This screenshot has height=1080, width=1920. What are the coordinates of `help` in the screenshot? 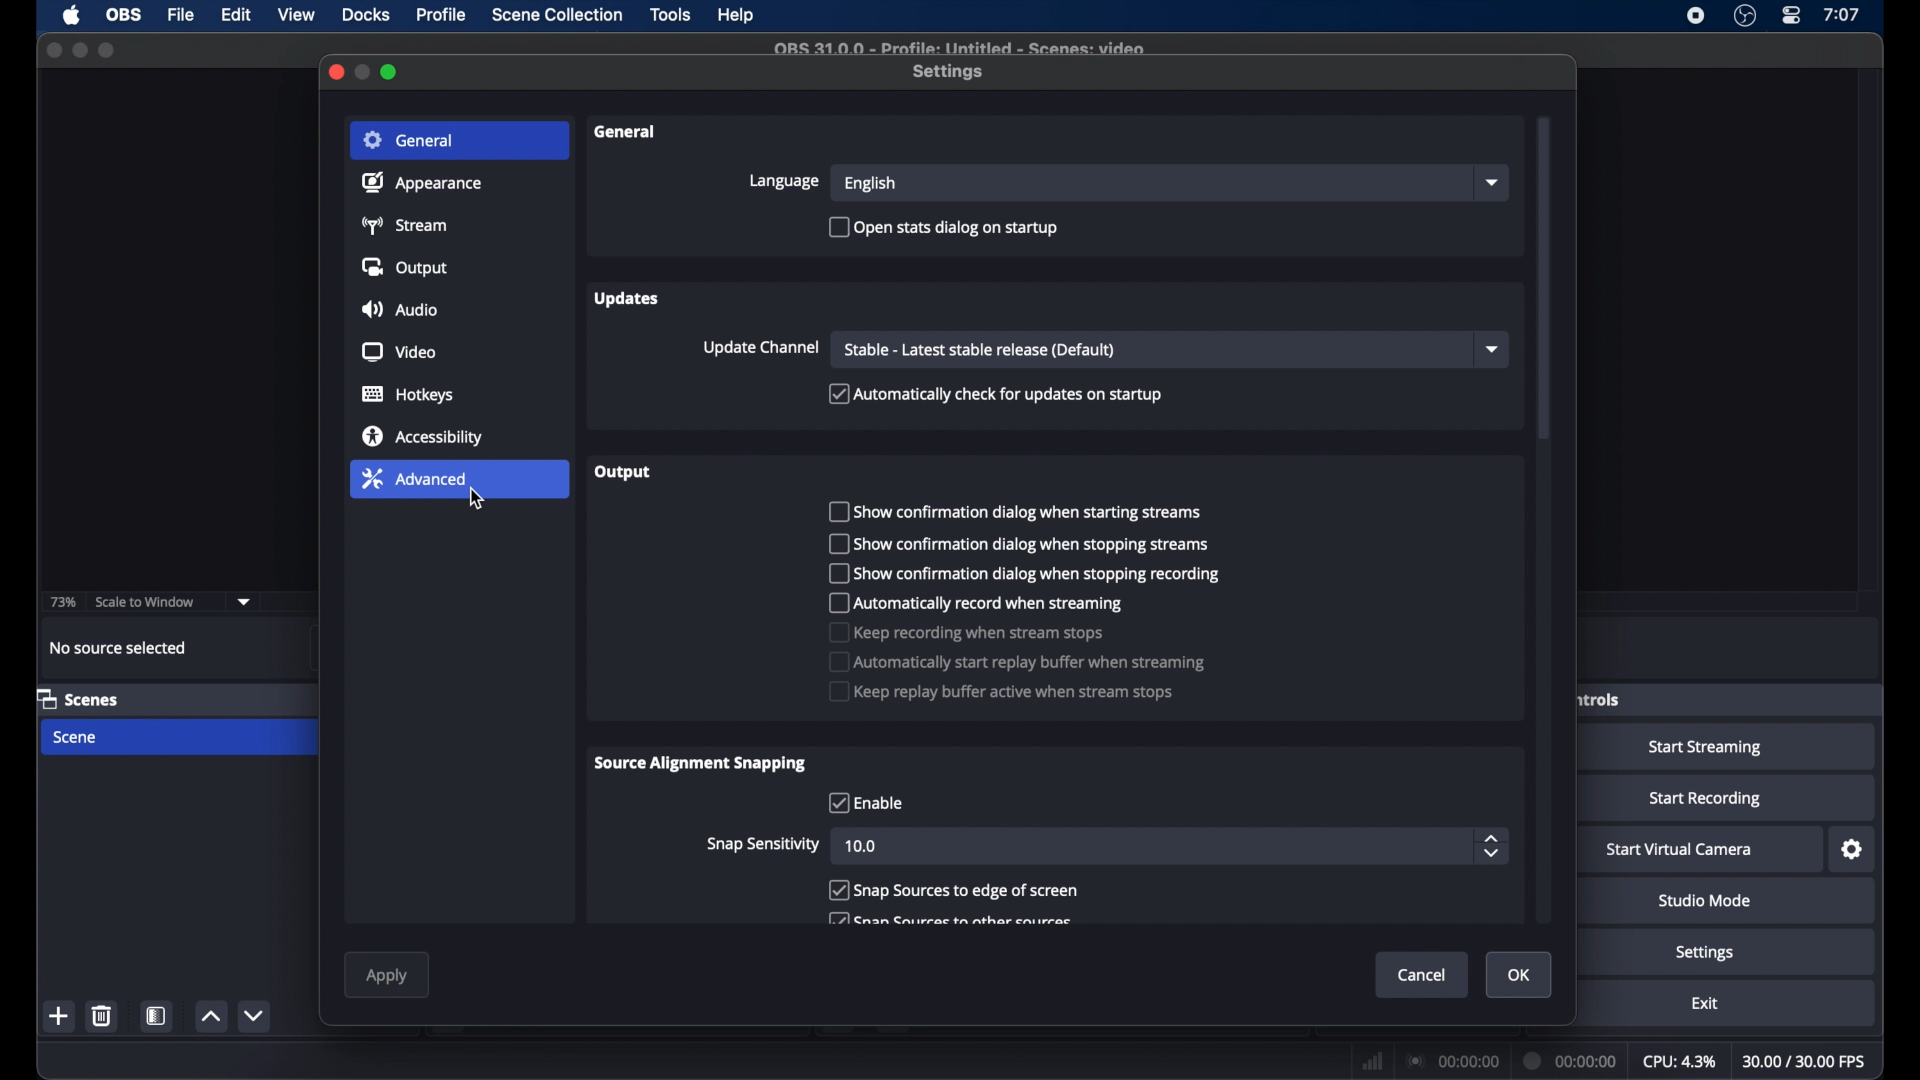 It's located at (736, 15).